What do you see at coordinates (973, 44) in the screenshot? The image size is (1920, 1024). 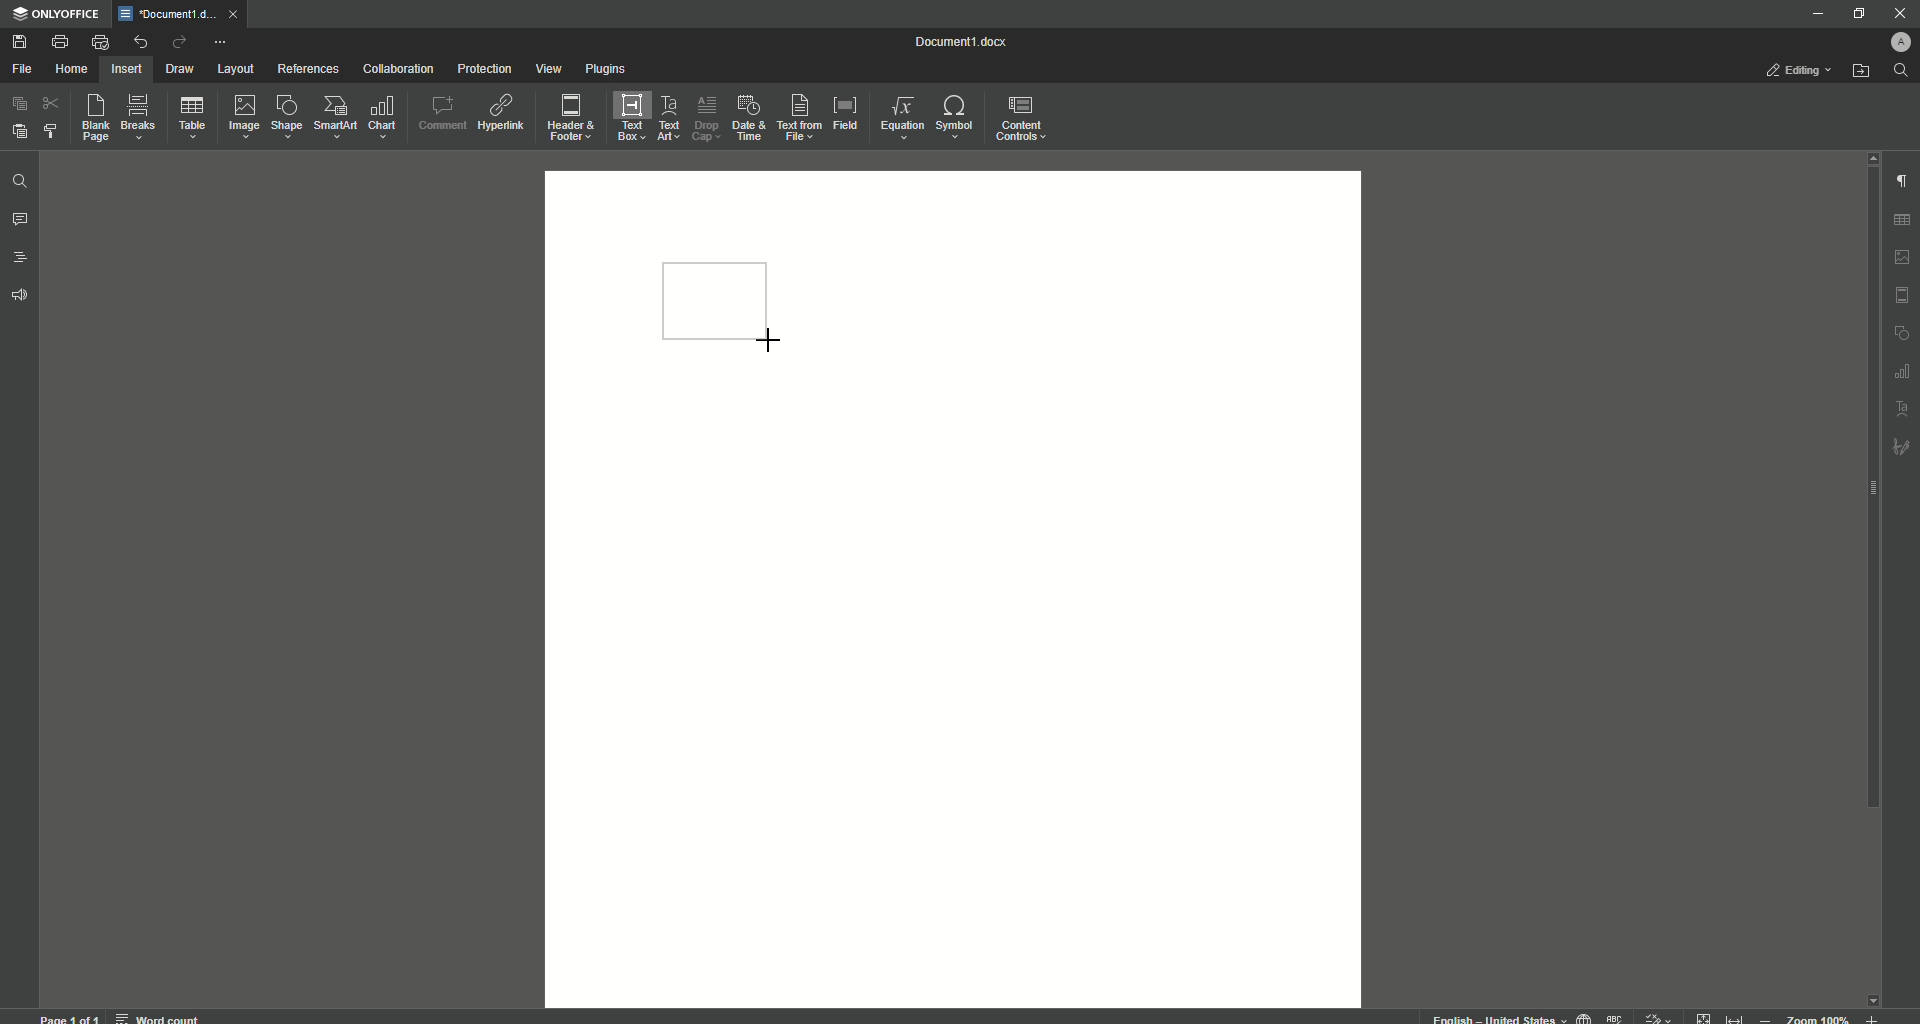 I see `Document 1` at bounding box center [973, 44].